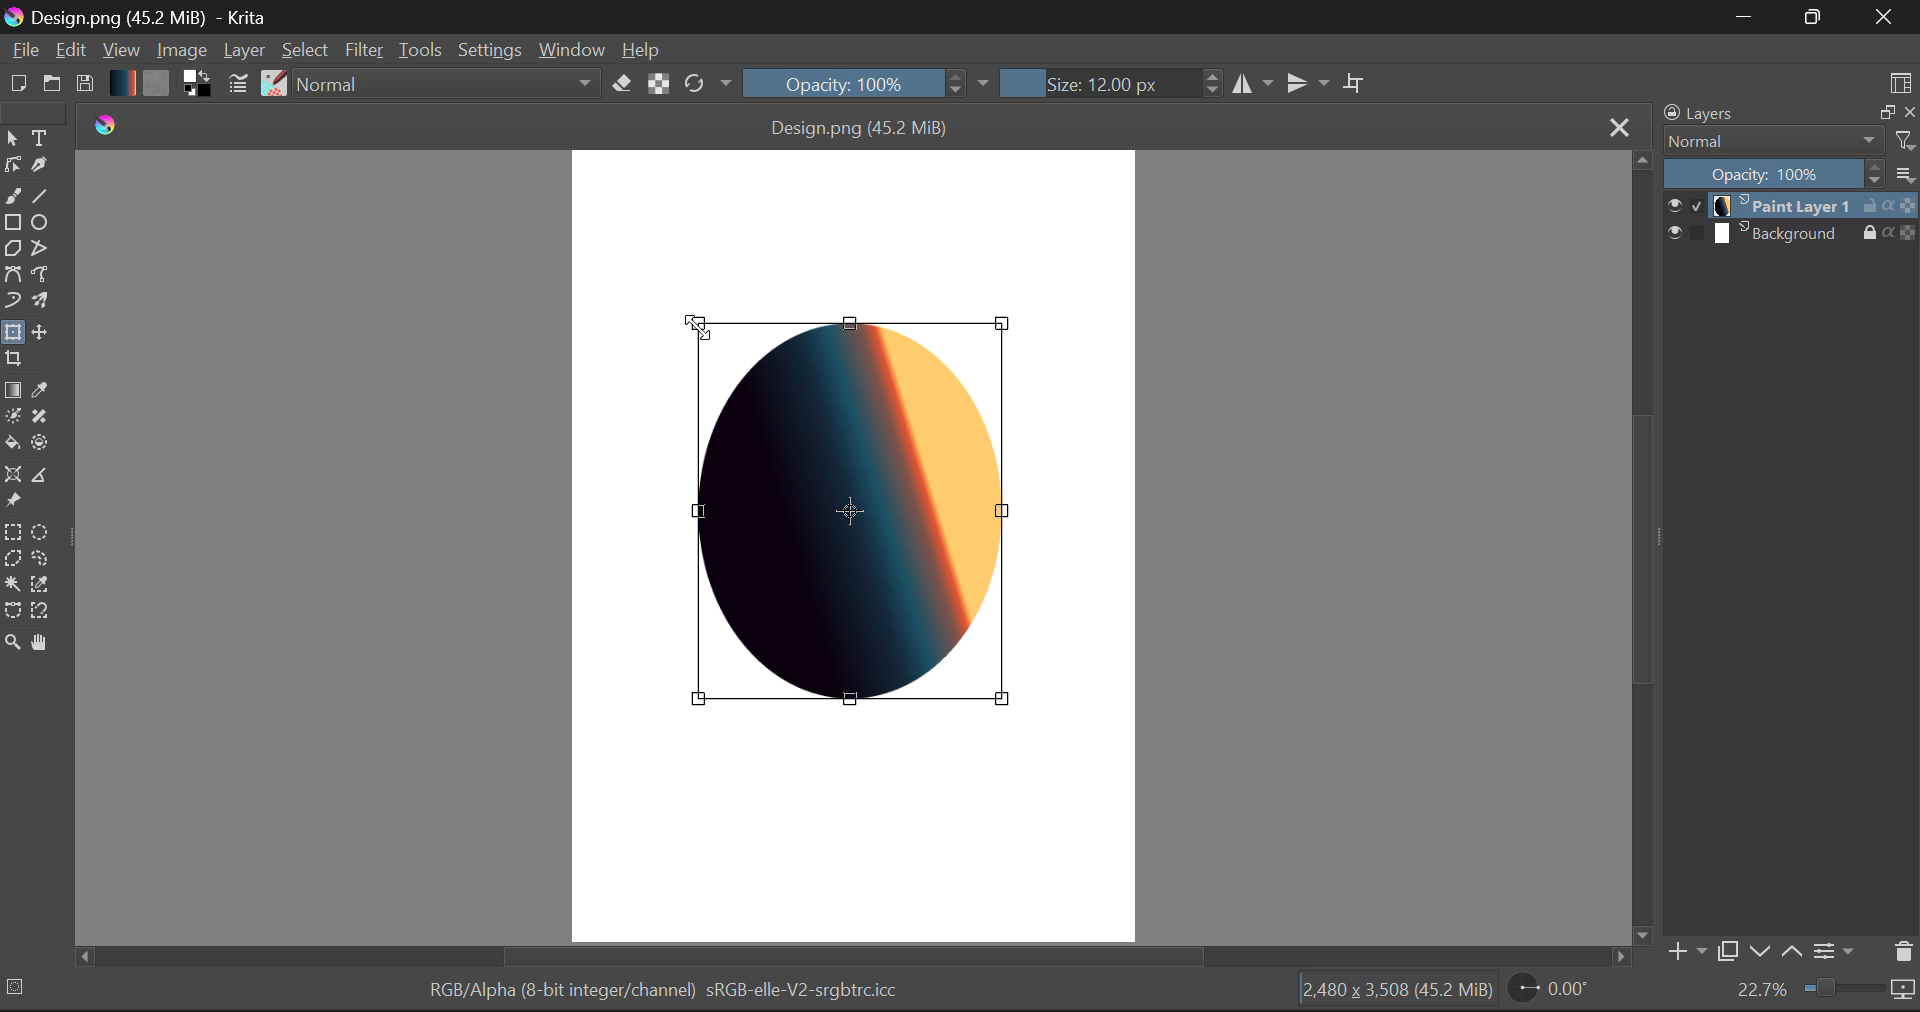 The width and height of the screenshot is (1920, 1012). I want to click on Layer, so click(244, 52).